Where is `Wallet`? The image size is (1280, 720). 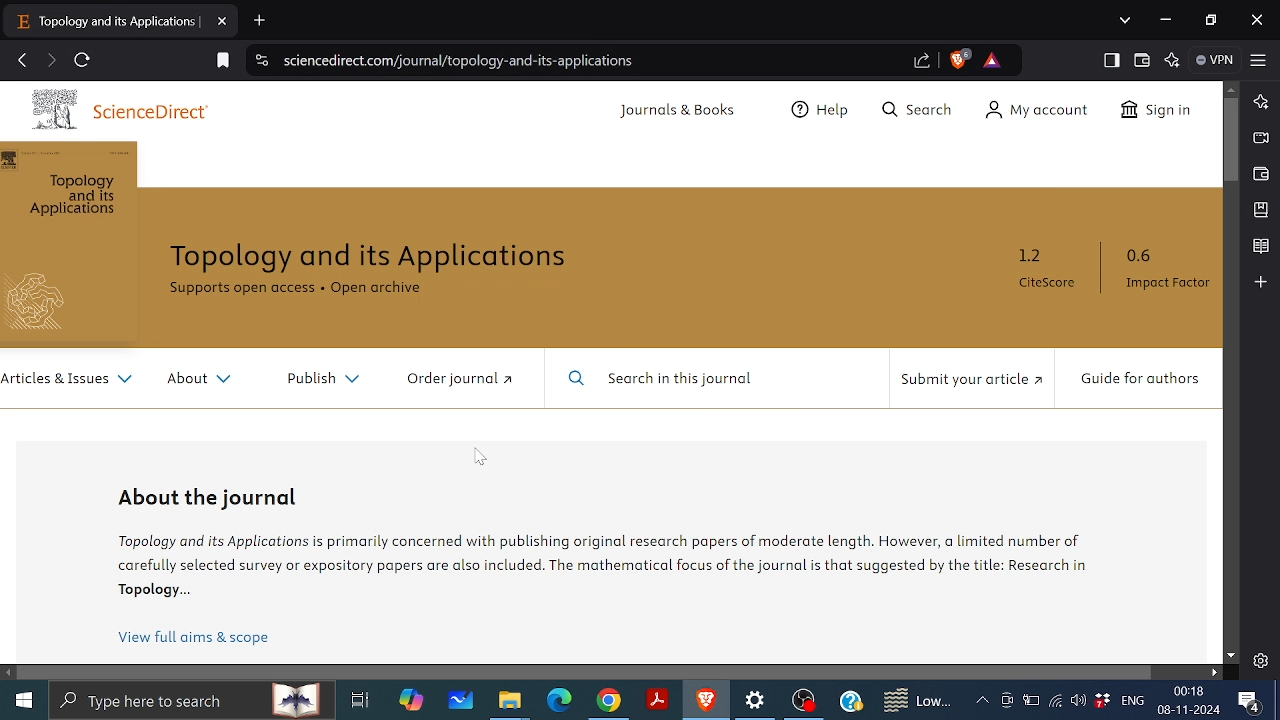
Wallet is located at coordinates (1260, 174).